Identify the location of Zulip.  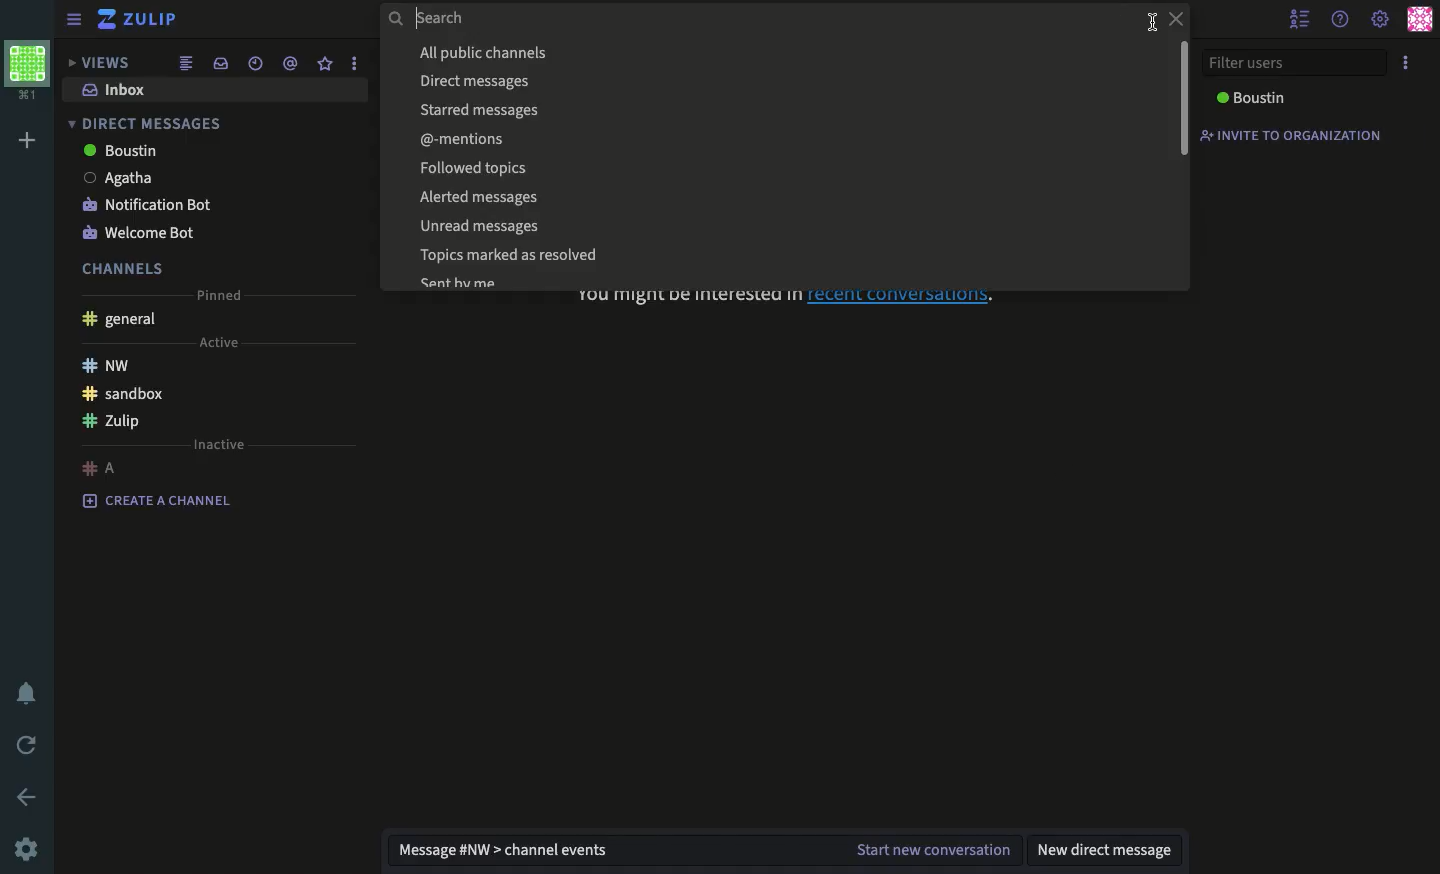
(113, 423).